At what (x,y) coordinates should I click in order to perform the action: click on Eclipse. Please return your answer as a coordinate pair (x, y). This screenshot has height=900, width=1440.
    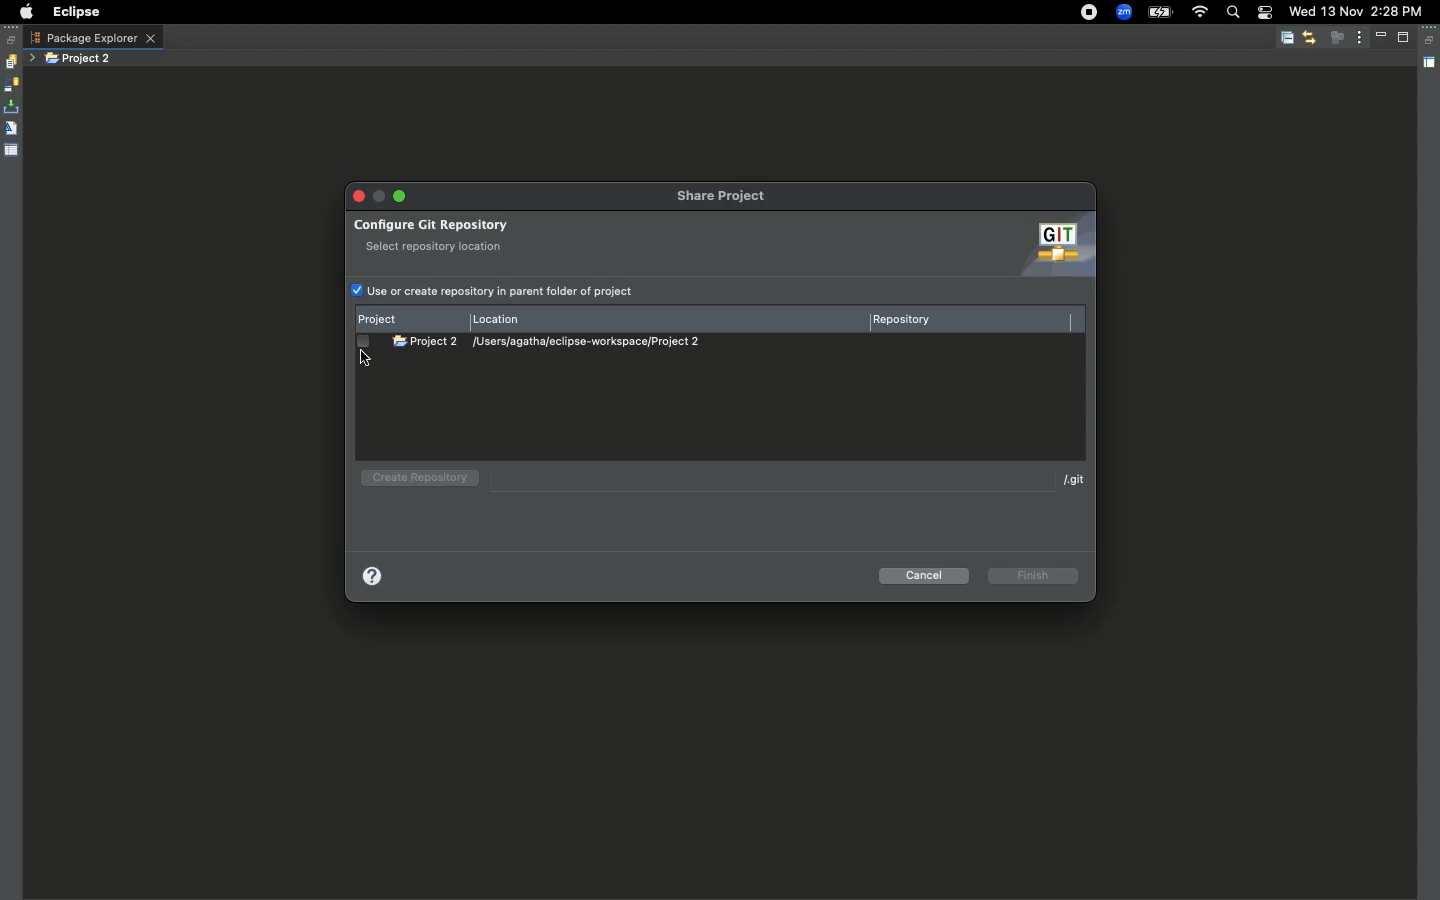
    Looking at the image, I should click on (75, 12).